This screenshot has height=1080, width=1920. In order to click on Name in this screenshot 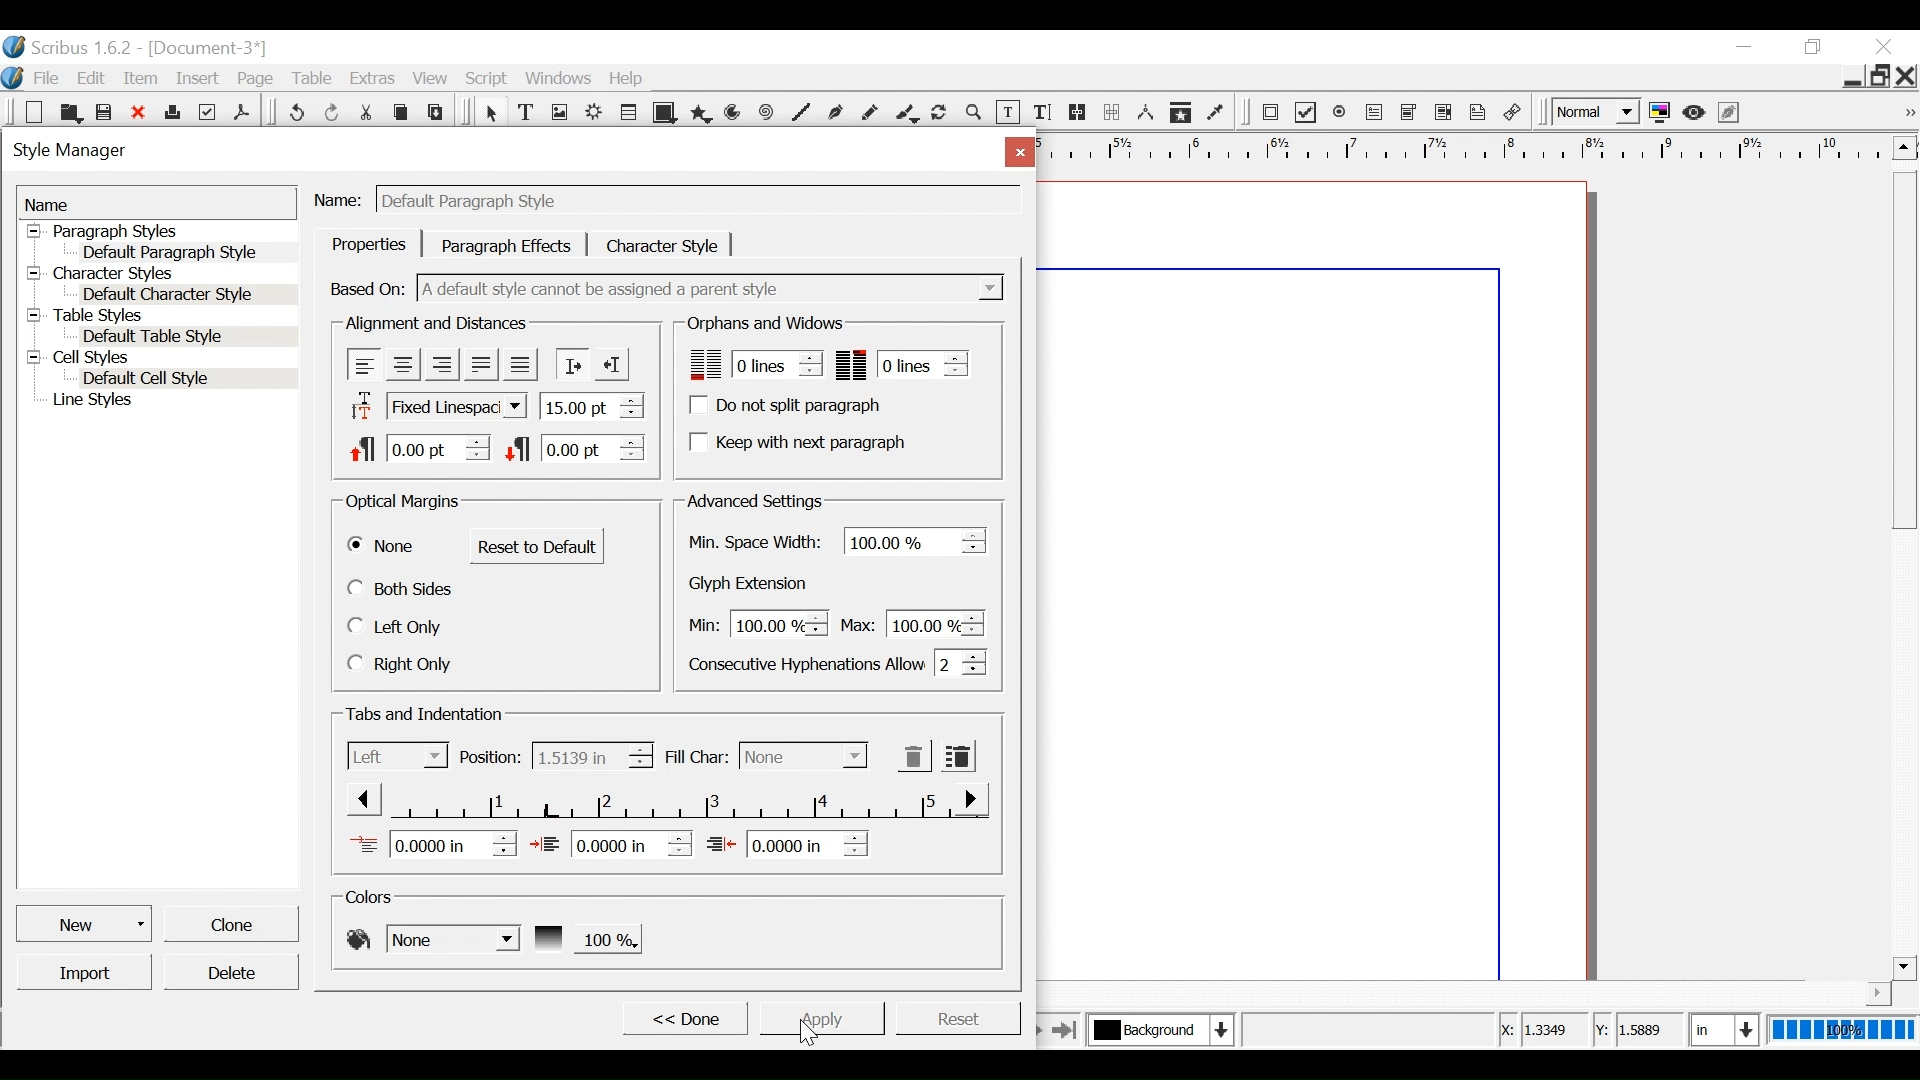, I will do `click(157, 203)`.